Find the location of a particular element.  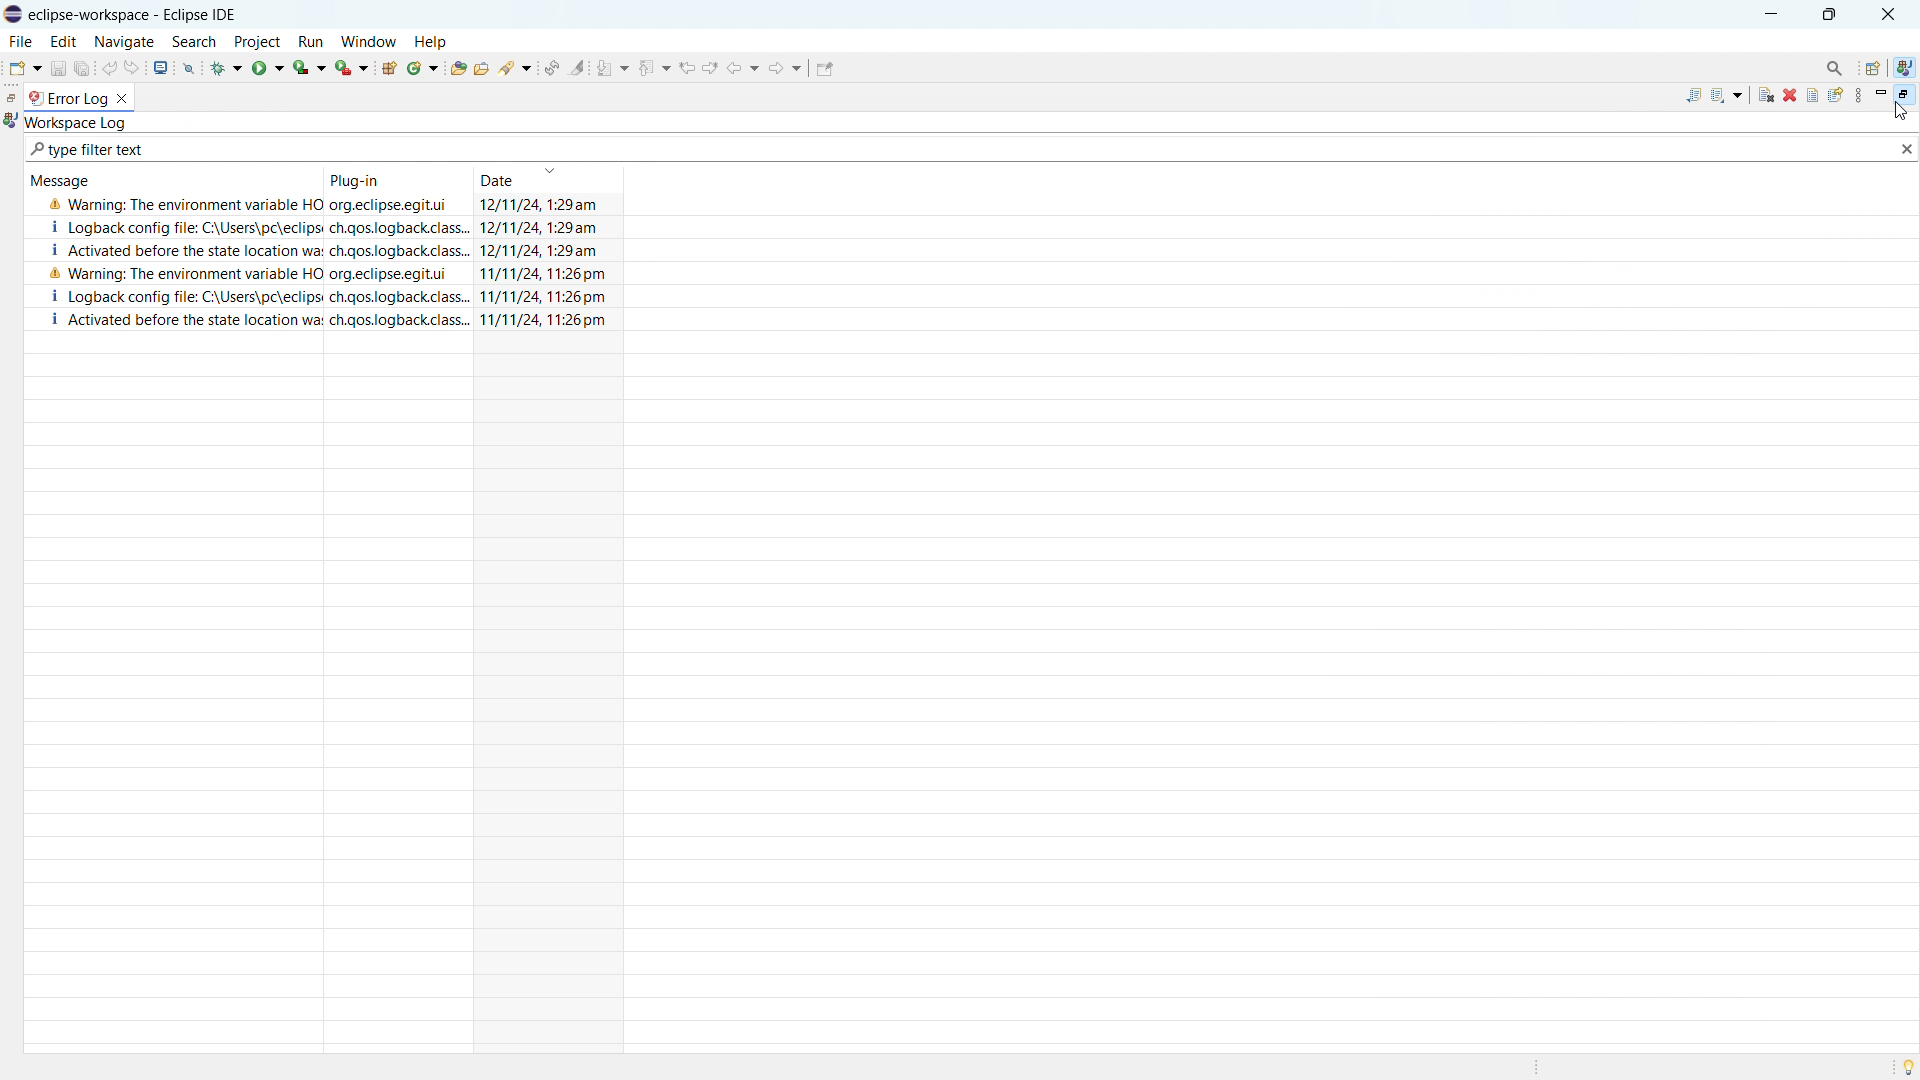

type filter text is located at coordinates (90, 150).